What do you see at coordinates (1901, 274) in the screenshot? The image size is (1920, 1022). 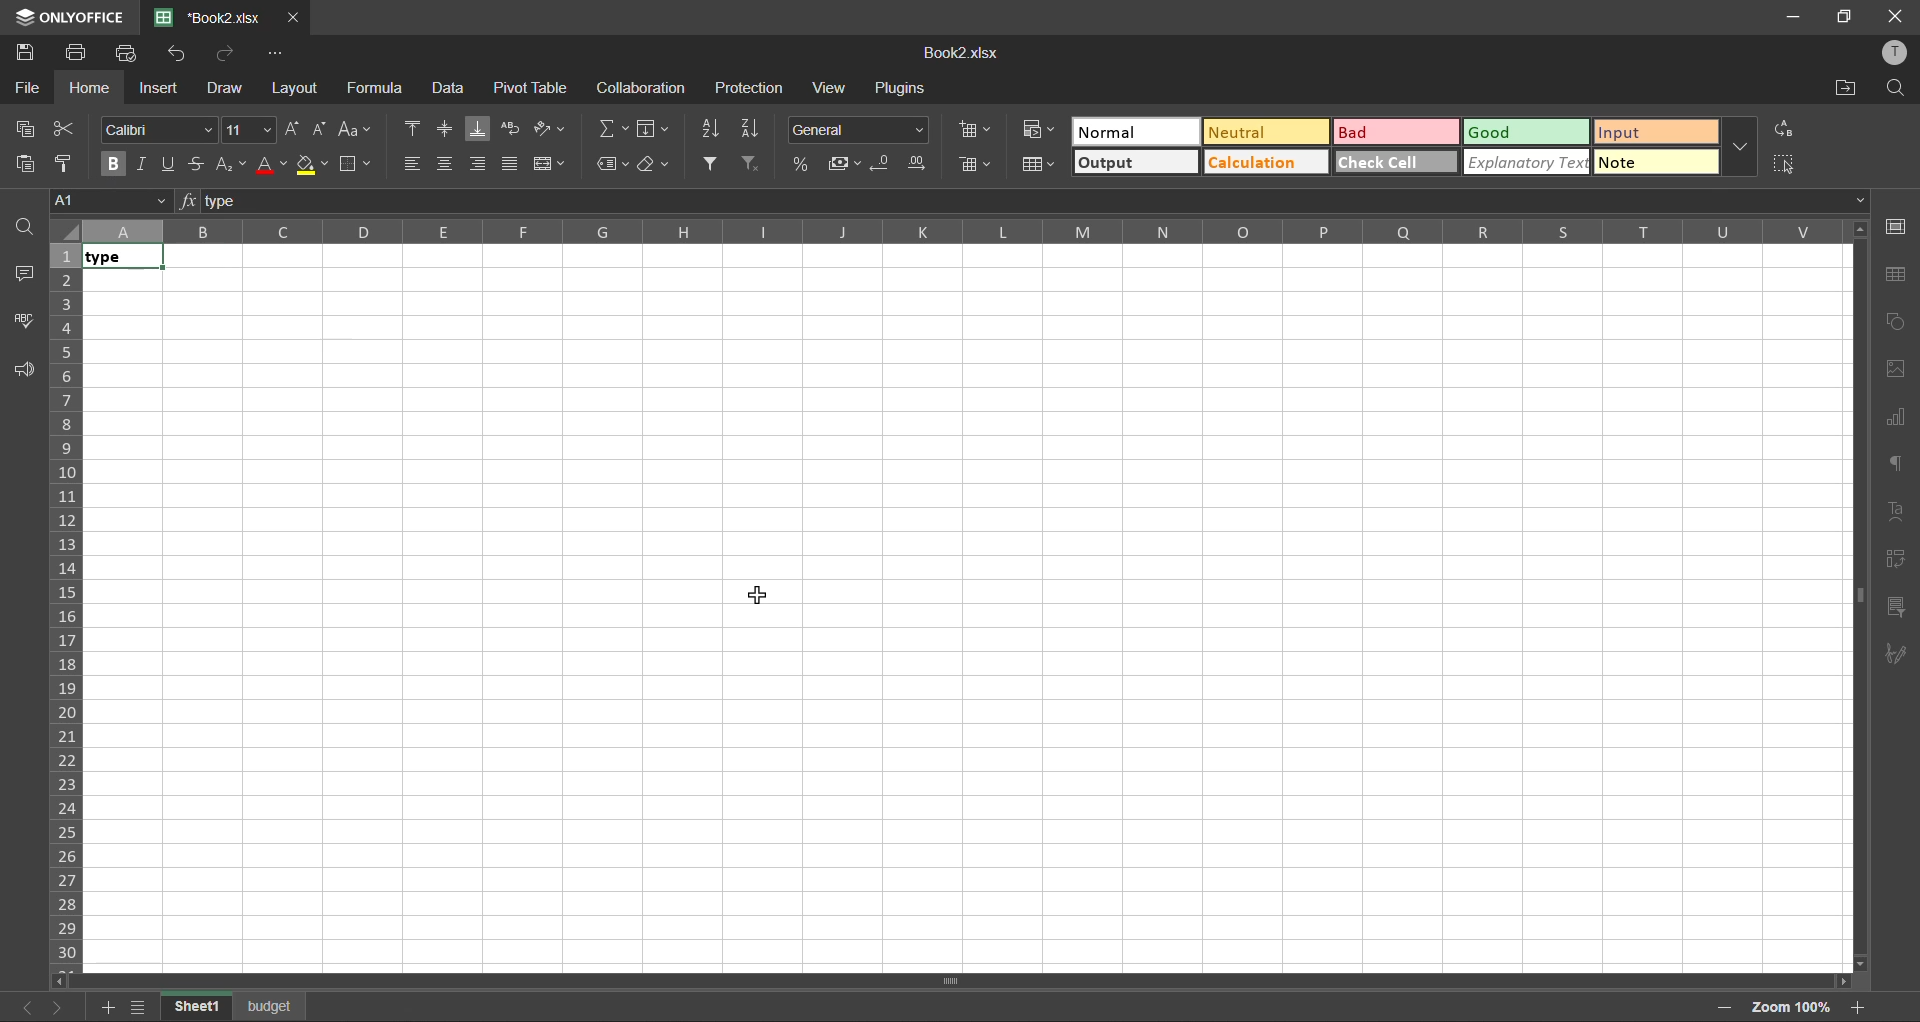 I see `table` at bounding box center [1901, 274].